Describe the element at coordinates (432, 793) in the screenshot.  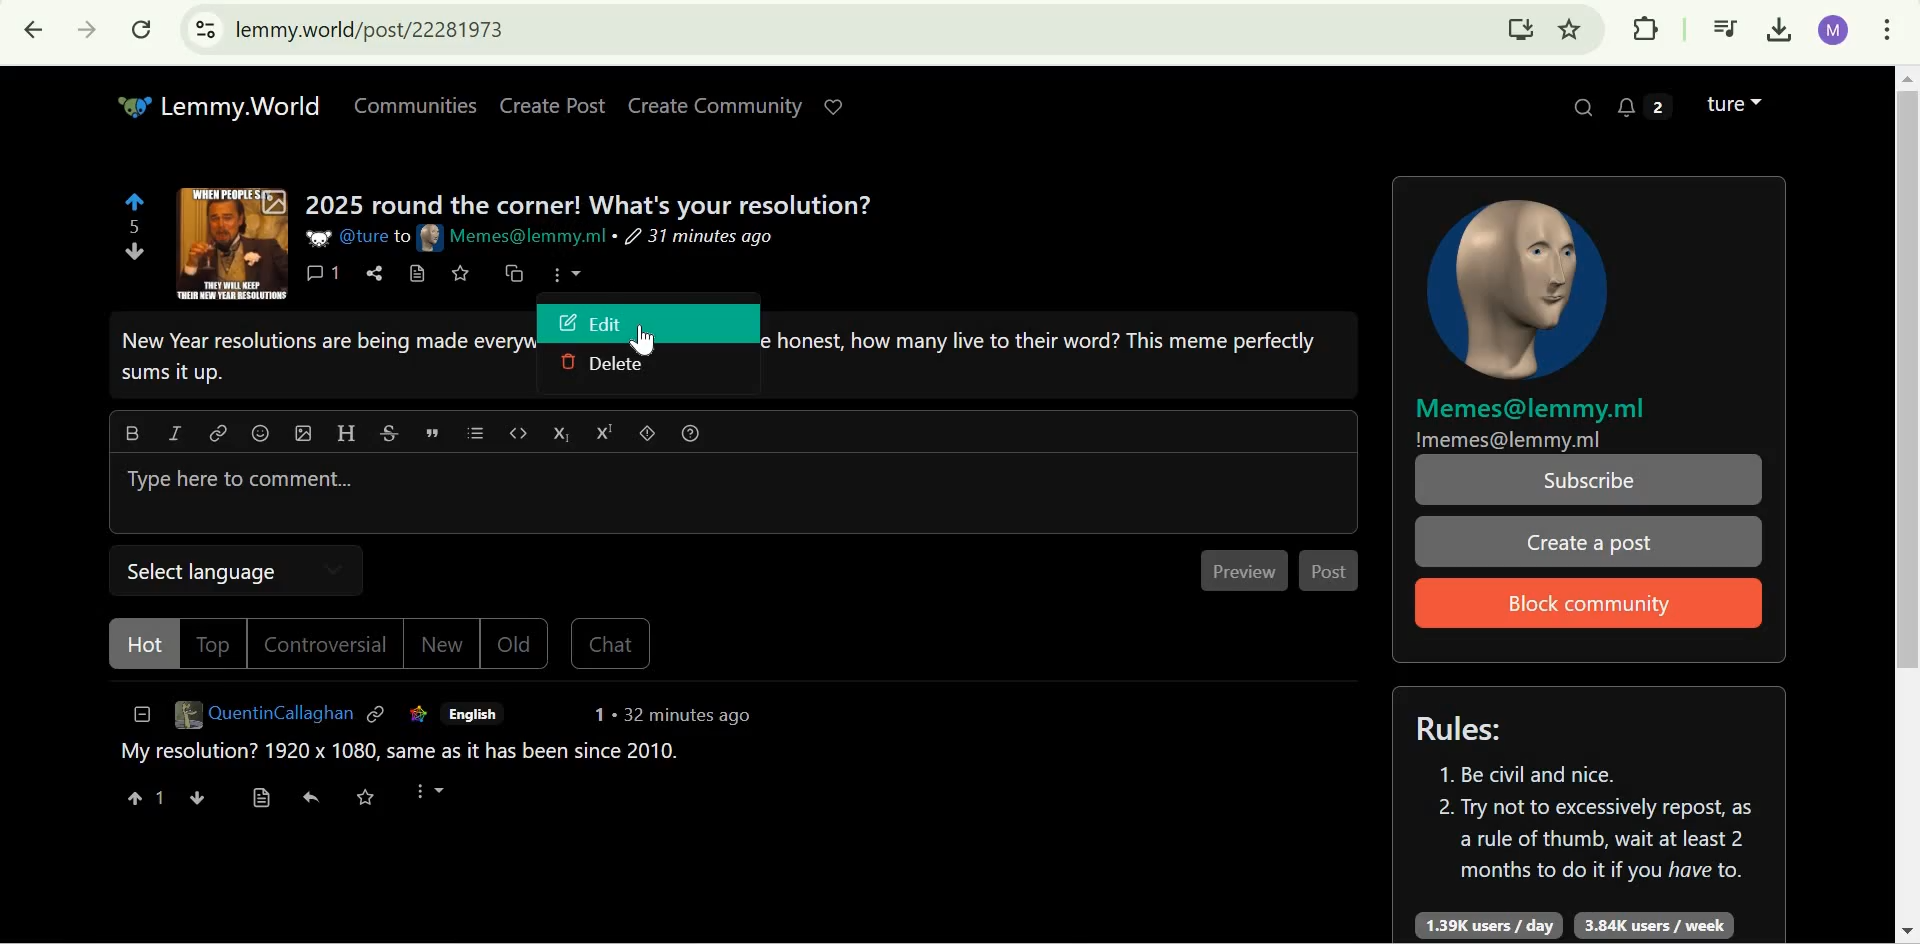
I see `More` at that location.